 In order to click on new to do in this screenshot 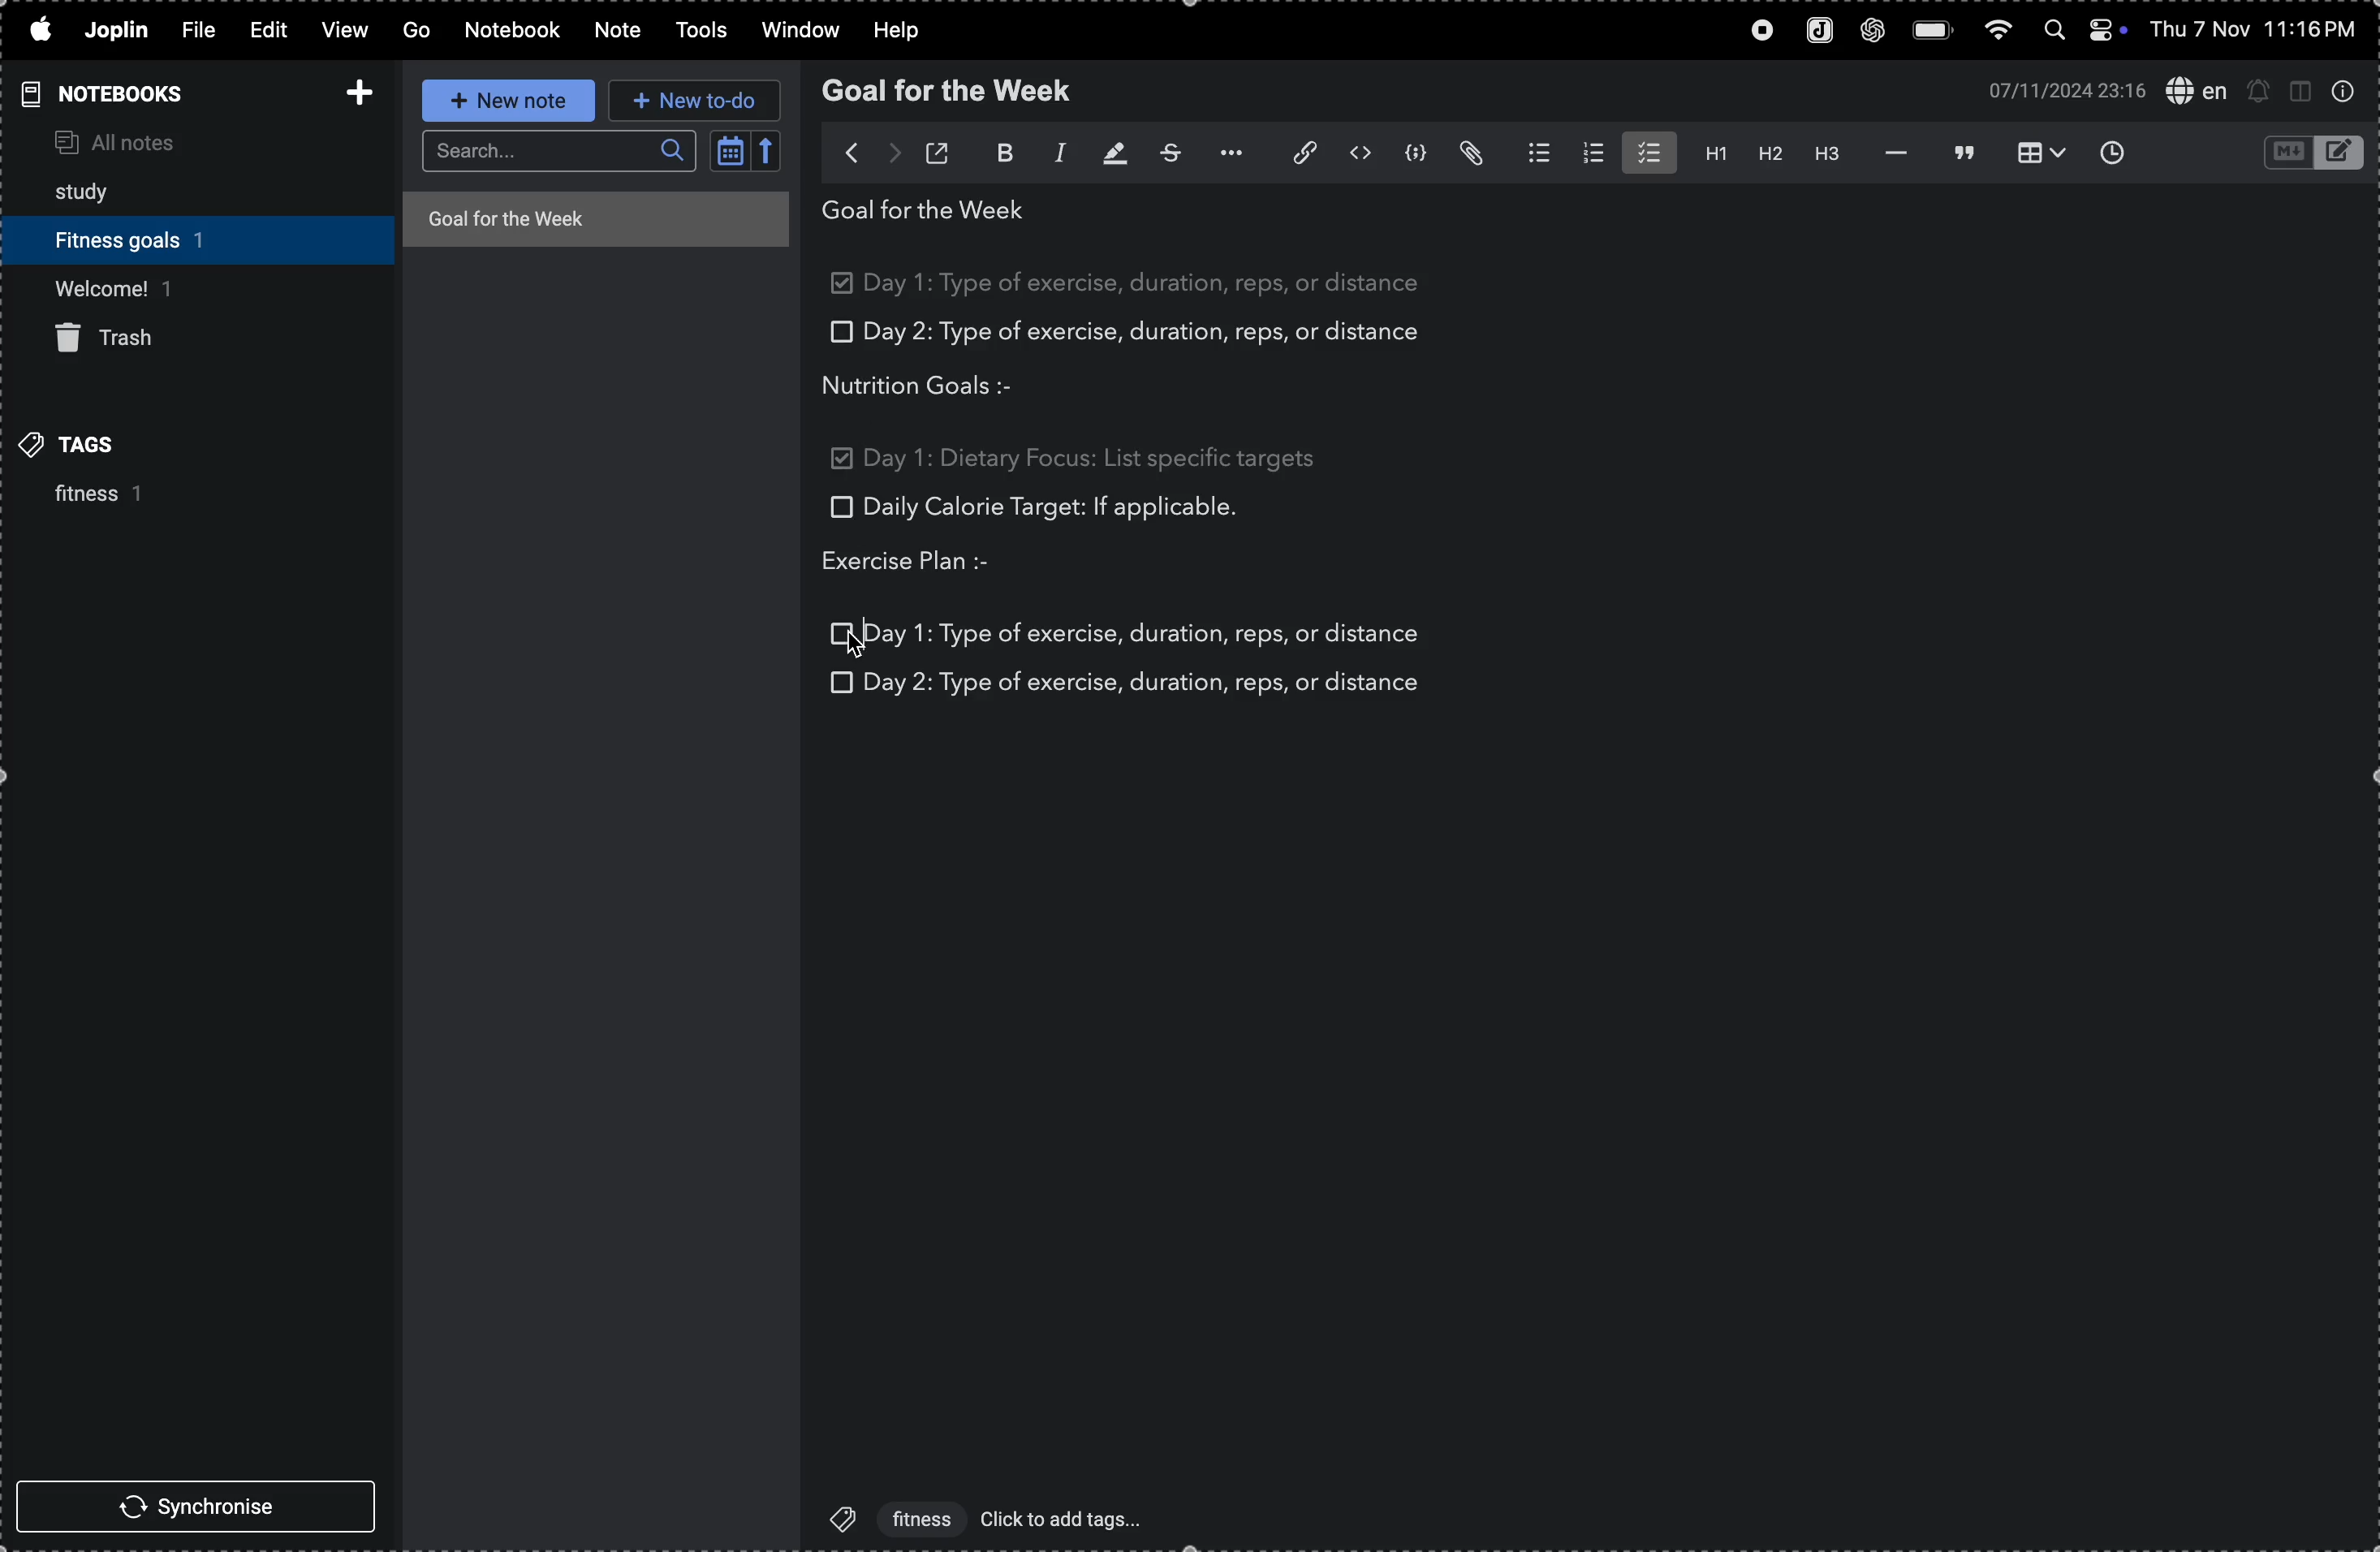, I will do `click(694, 103)`.